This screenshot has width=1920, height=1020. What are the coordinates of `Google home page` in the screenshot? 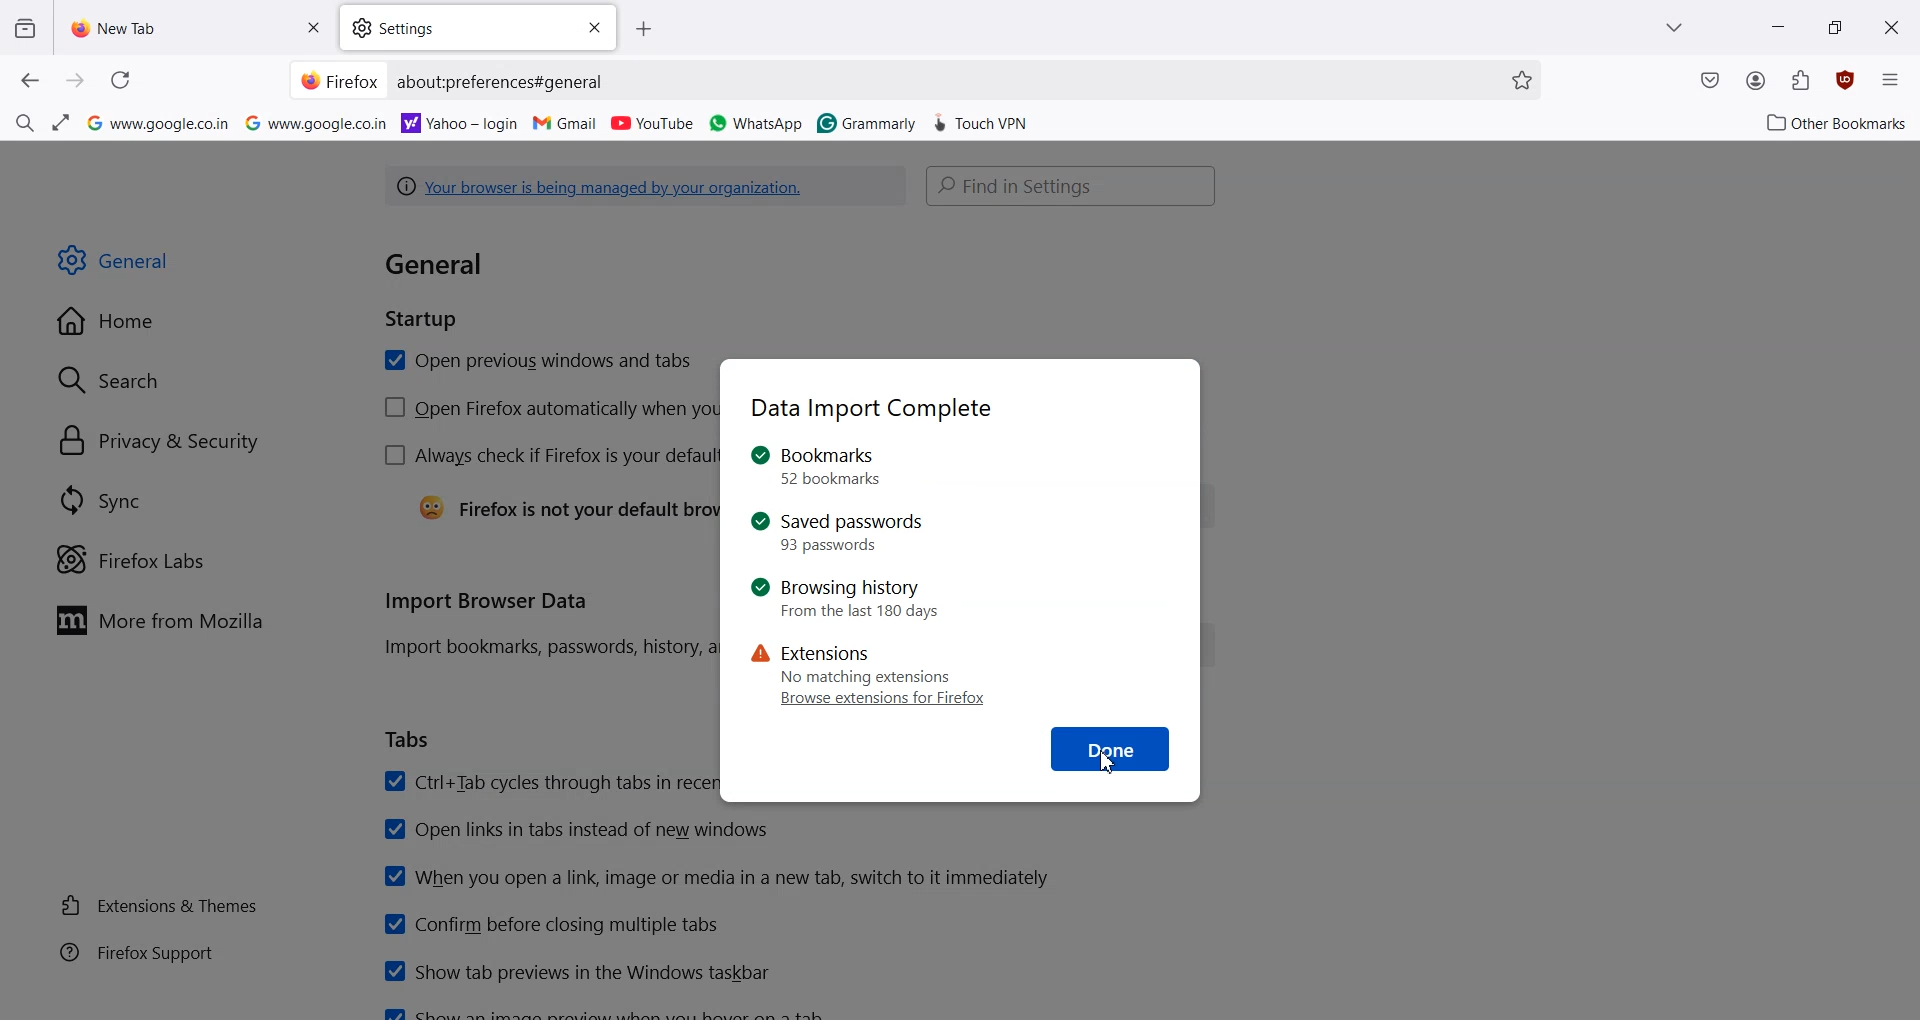 It's located at (159, 122).